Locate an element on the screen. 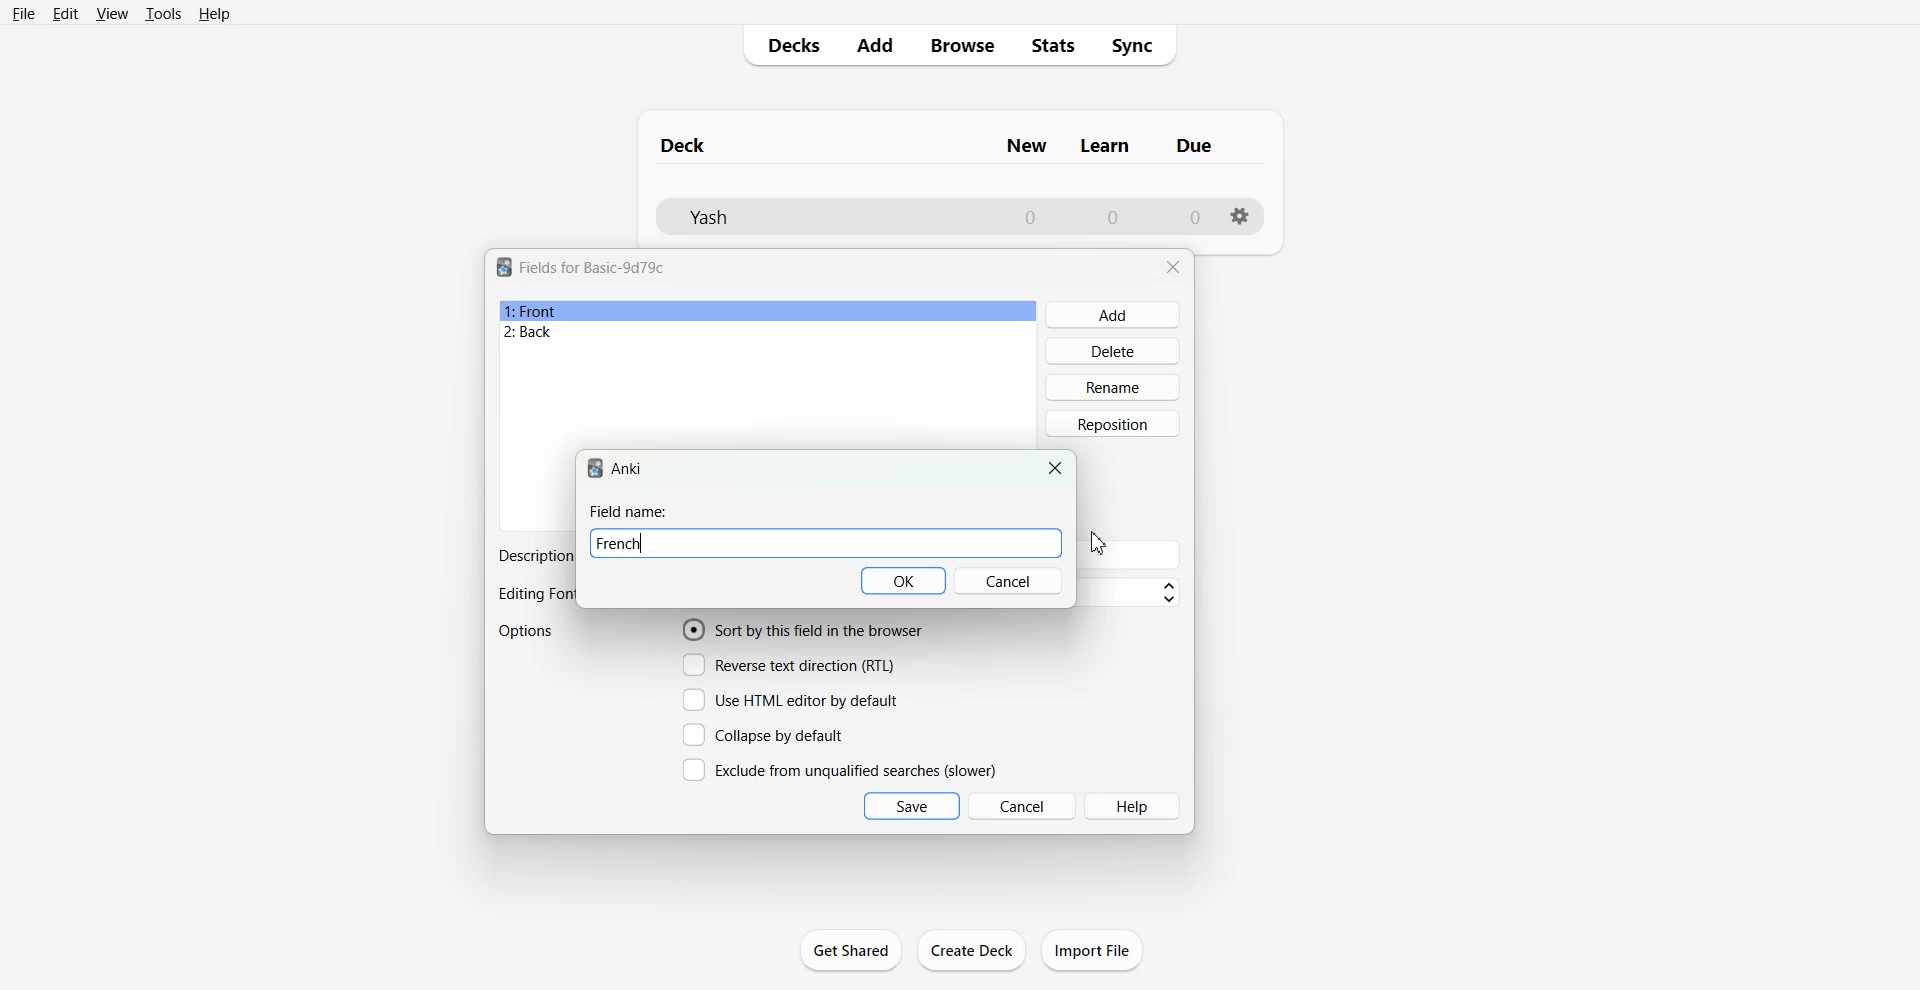 Image resolution: width=1920 pixels, height=990 pixels. Add is located at coordinates (873, 45).